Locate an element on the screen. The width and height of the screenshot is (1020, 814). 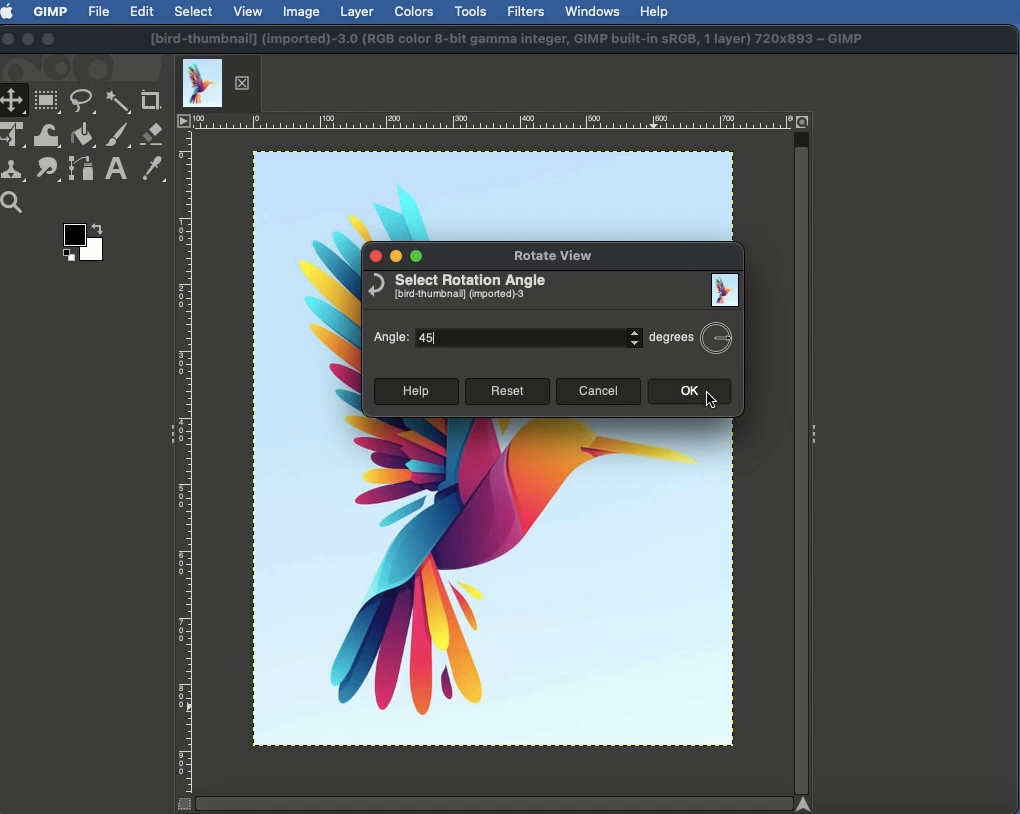
Image is located at coordinates (483, 588).